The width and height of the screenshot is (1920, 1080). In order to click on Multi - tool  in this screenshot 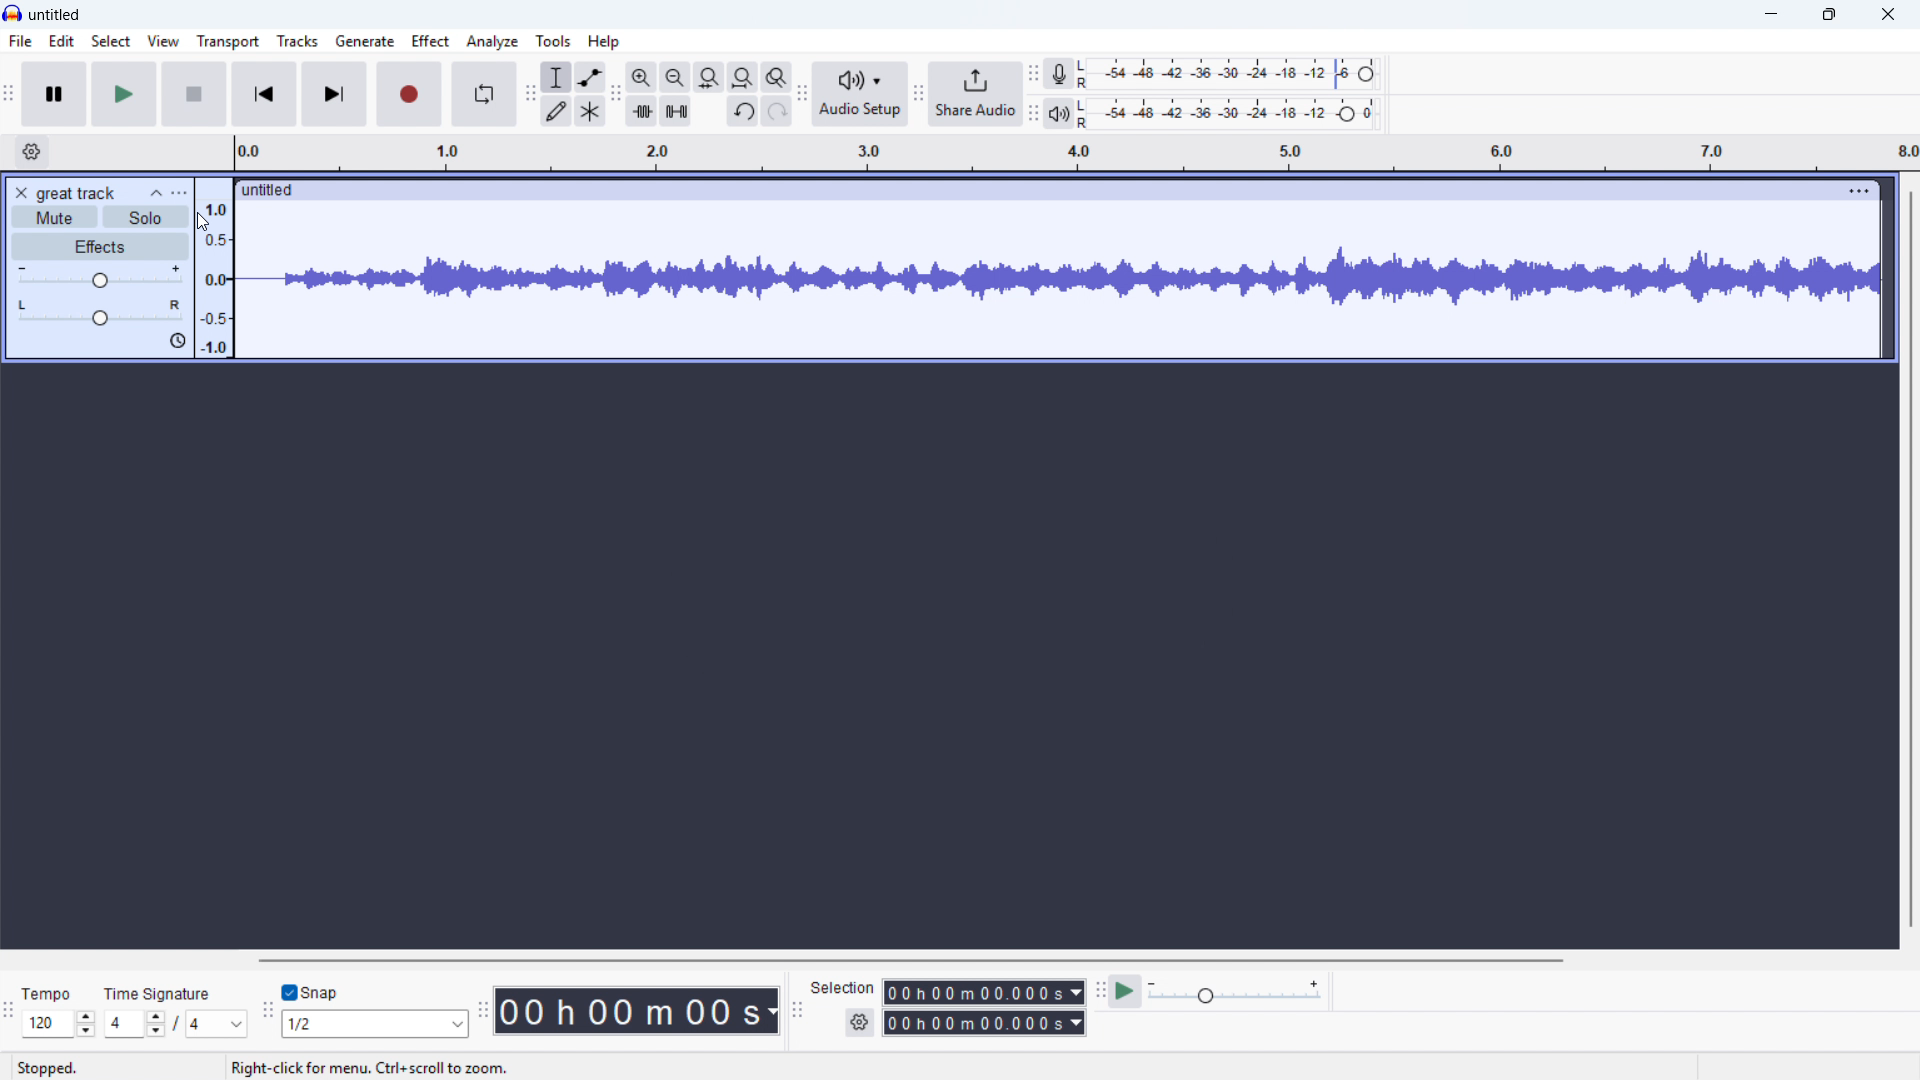, I will do `click(591, 111)`.